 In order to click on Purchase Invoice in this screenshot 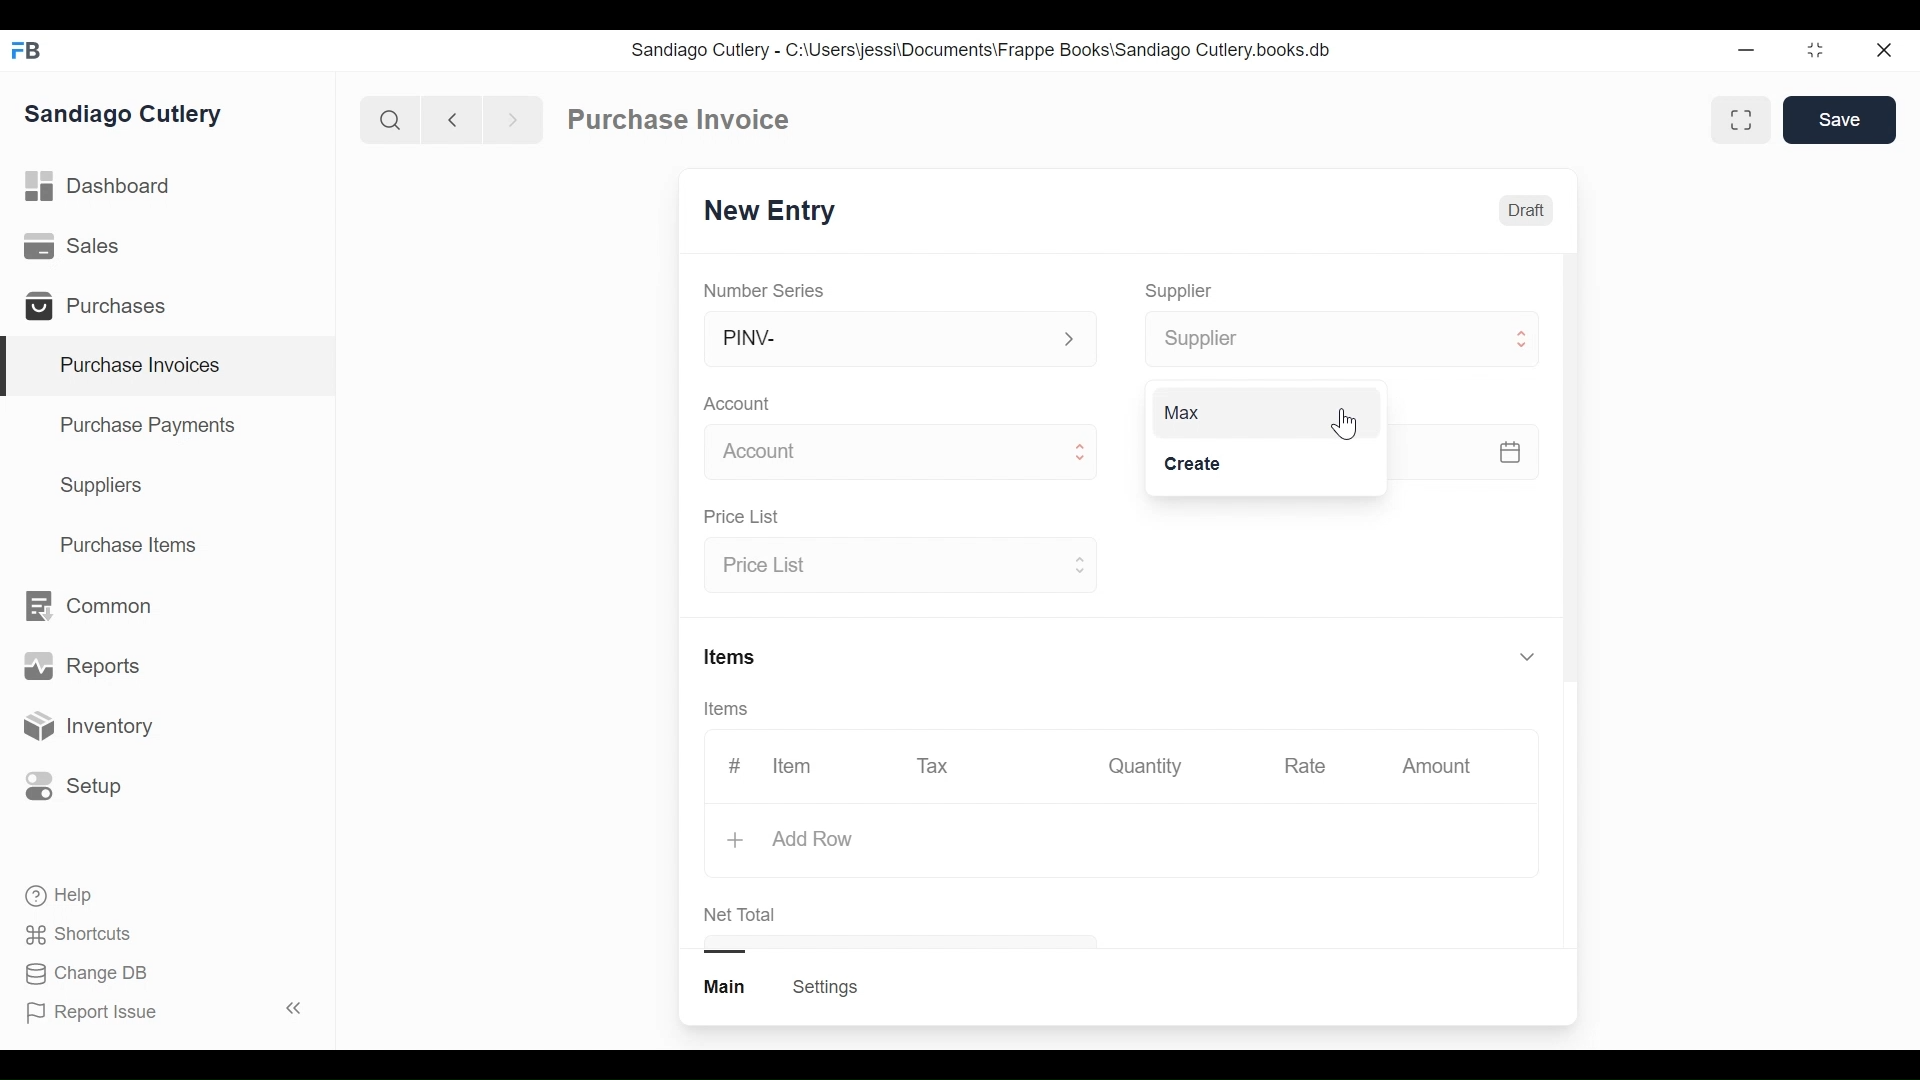, I will do `click(681, 120)`.